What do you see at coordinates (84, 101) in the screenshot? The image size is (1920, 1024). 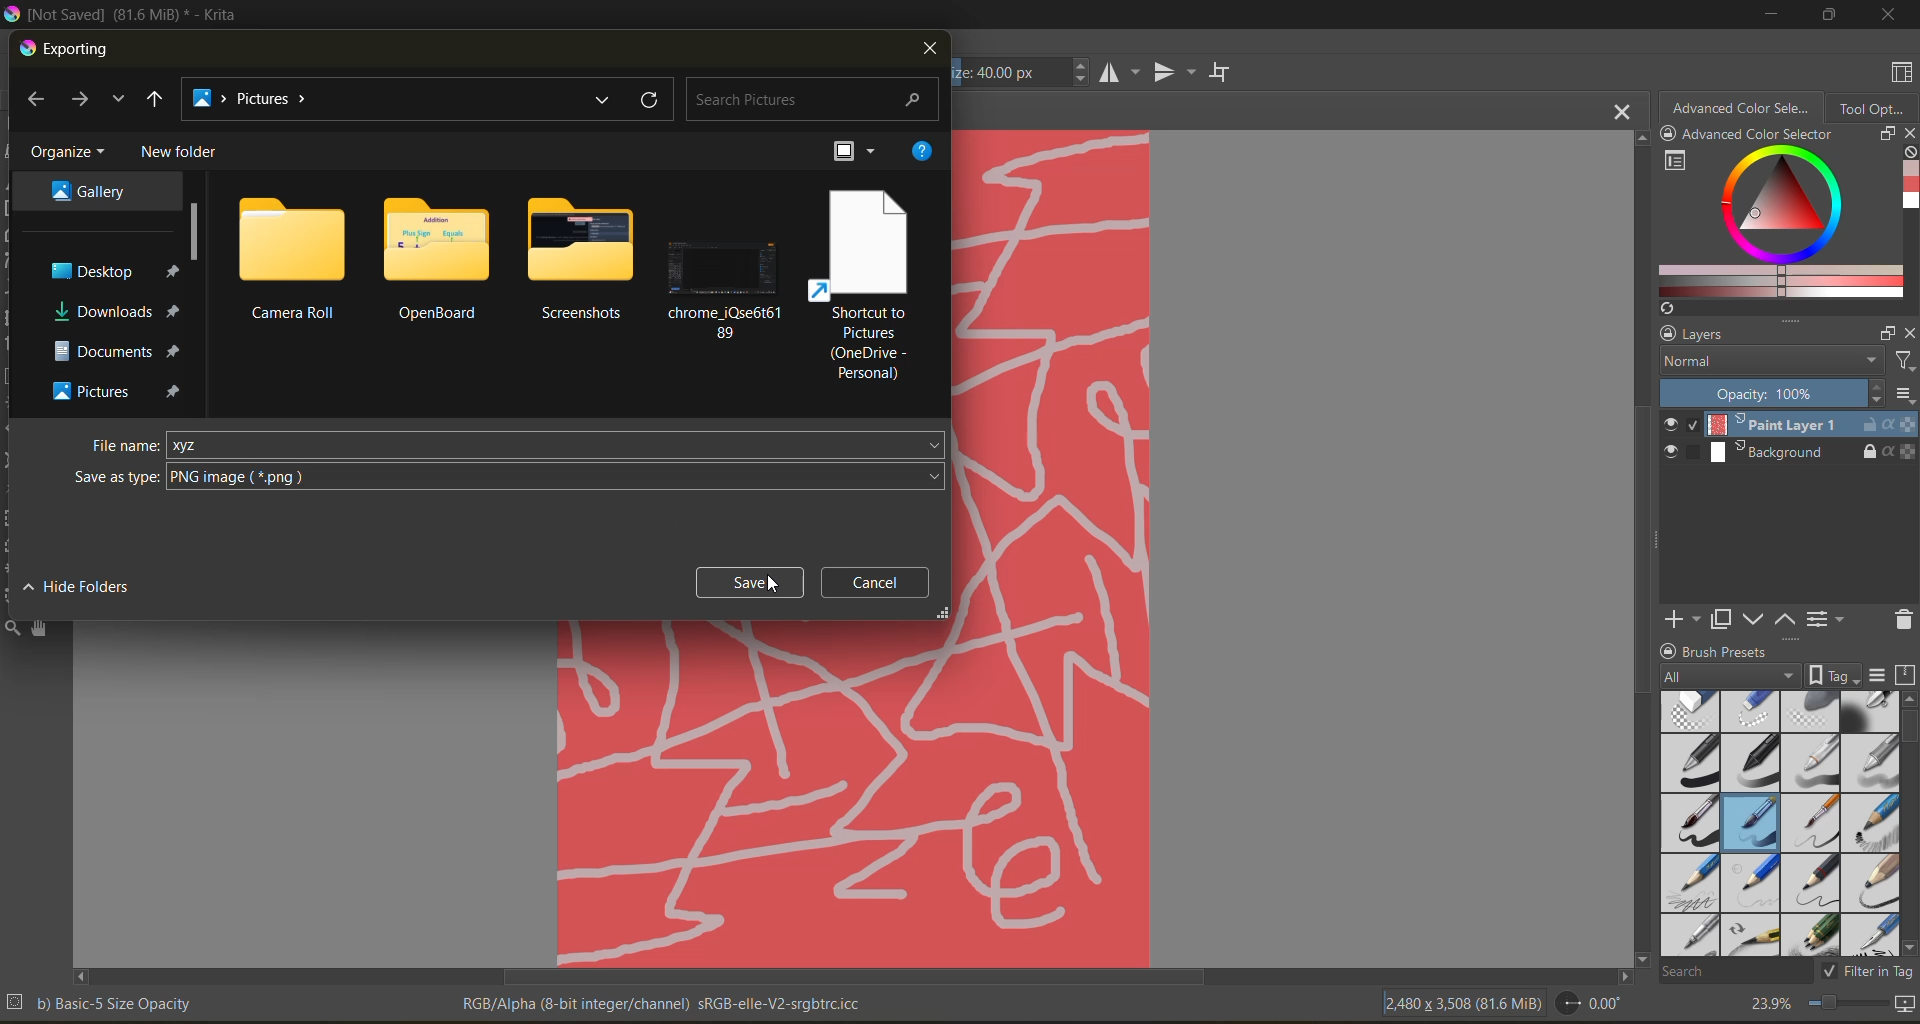 I see `forward` at bounding box center [84, 101].